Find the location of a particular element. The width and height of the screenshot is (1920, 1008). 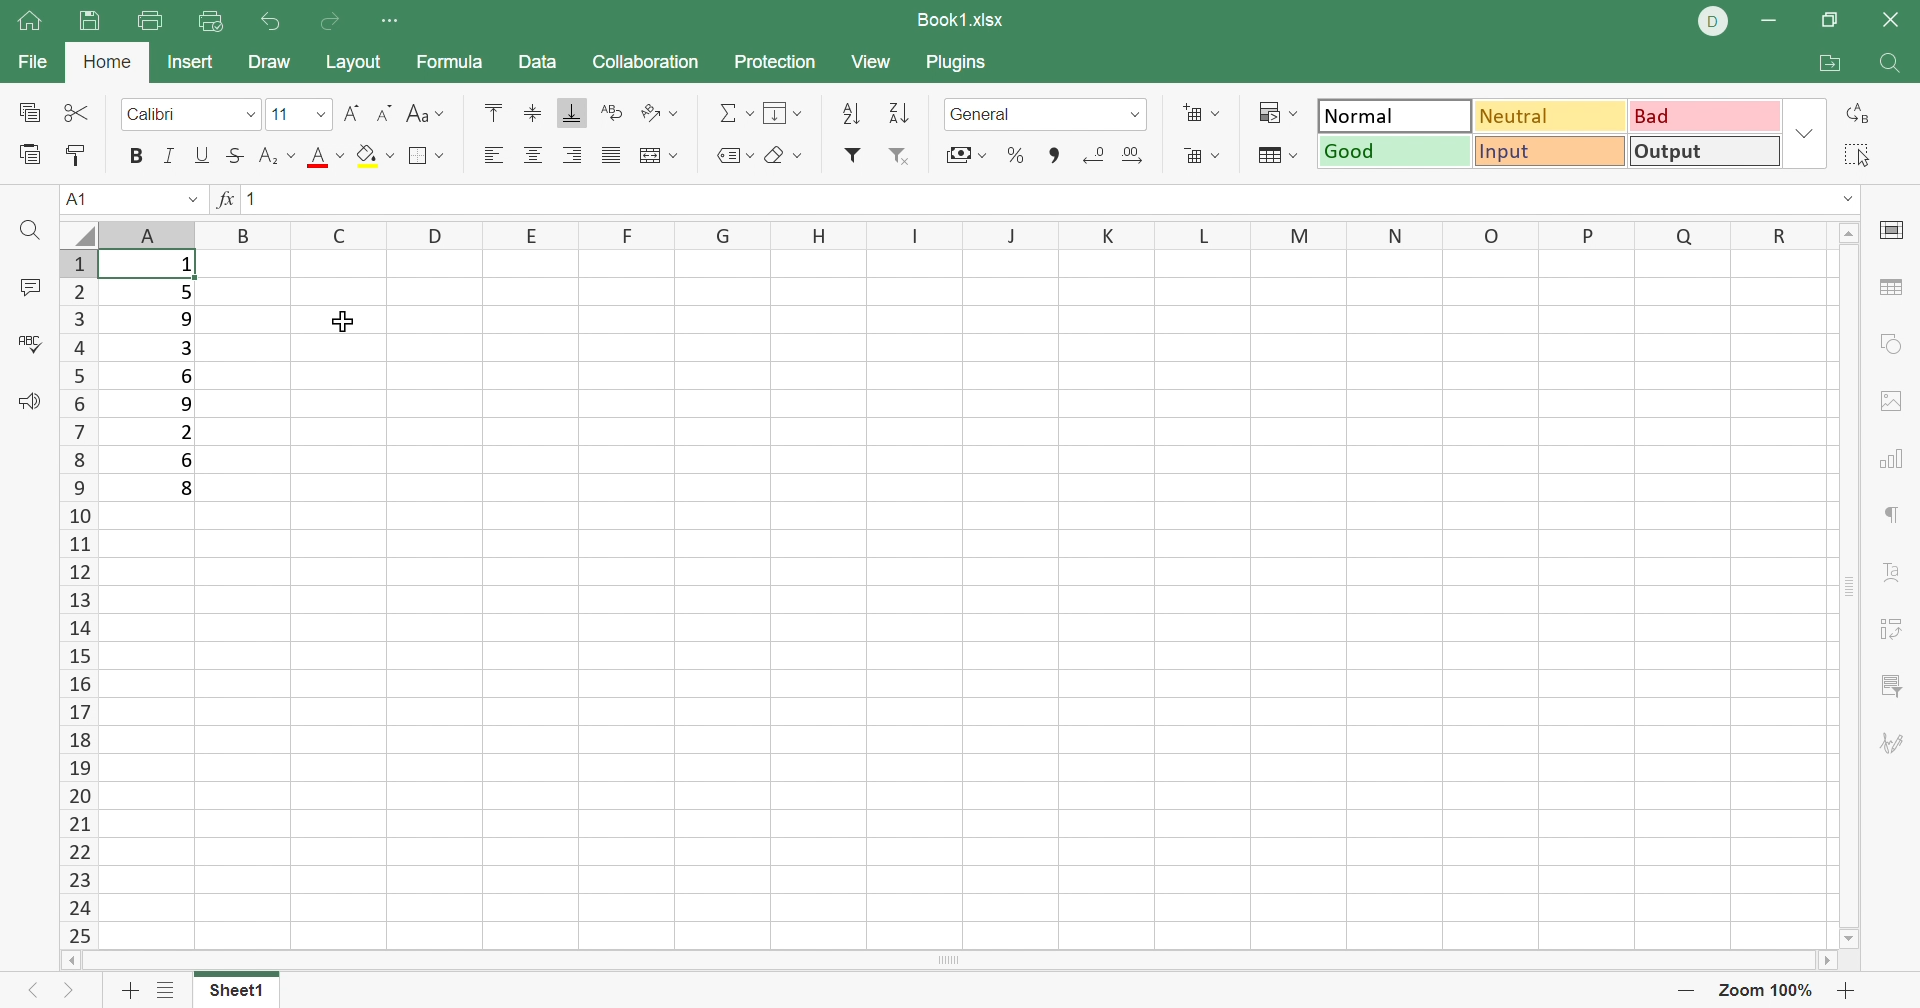

Collaboration is located at coordinates (649, 63).